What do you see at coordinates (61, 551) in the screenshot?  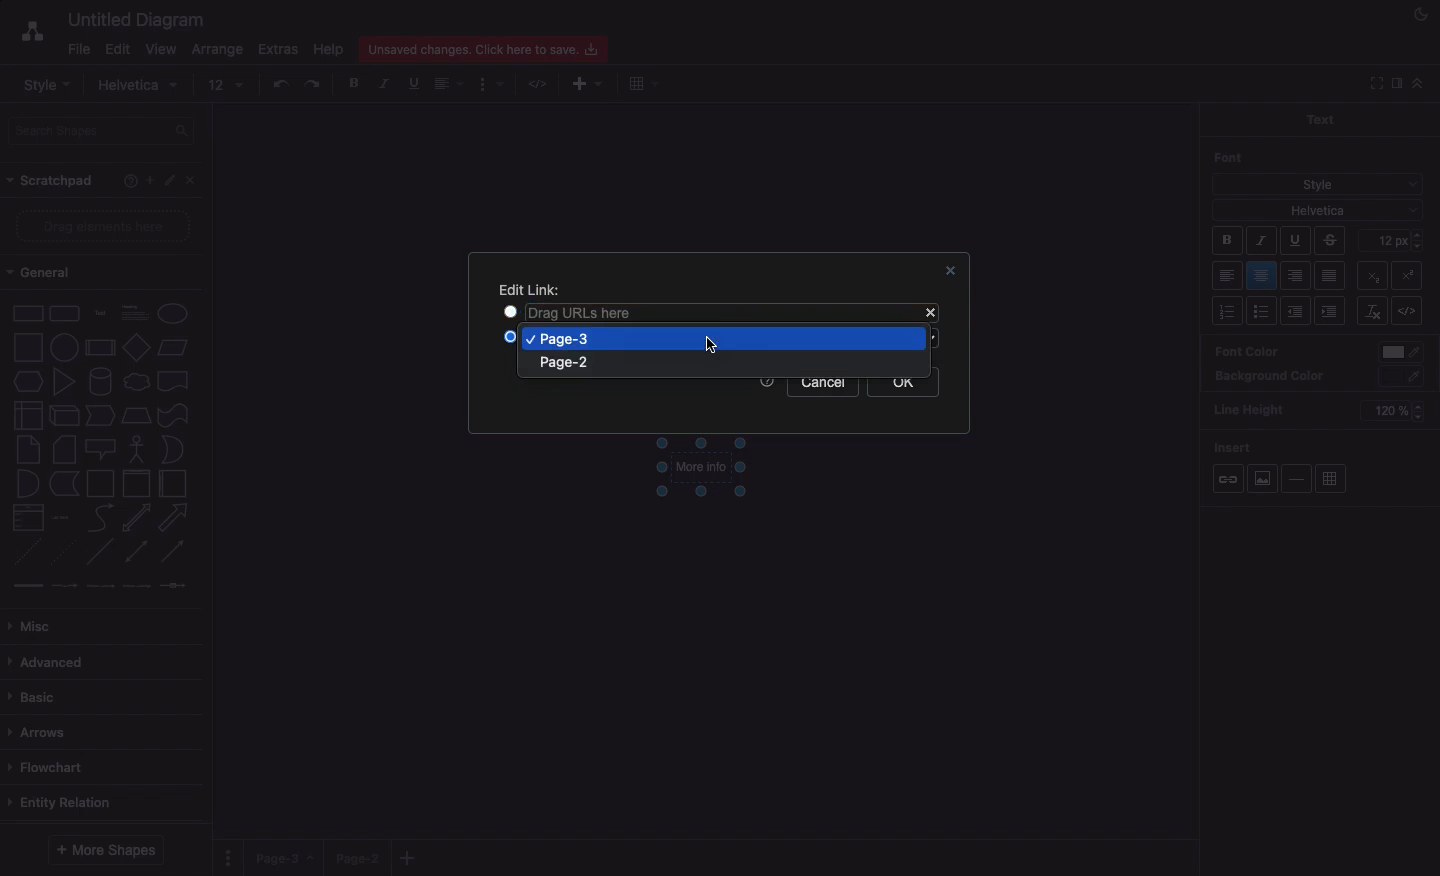 I see `dotted line` at bounding box center [61, 551].